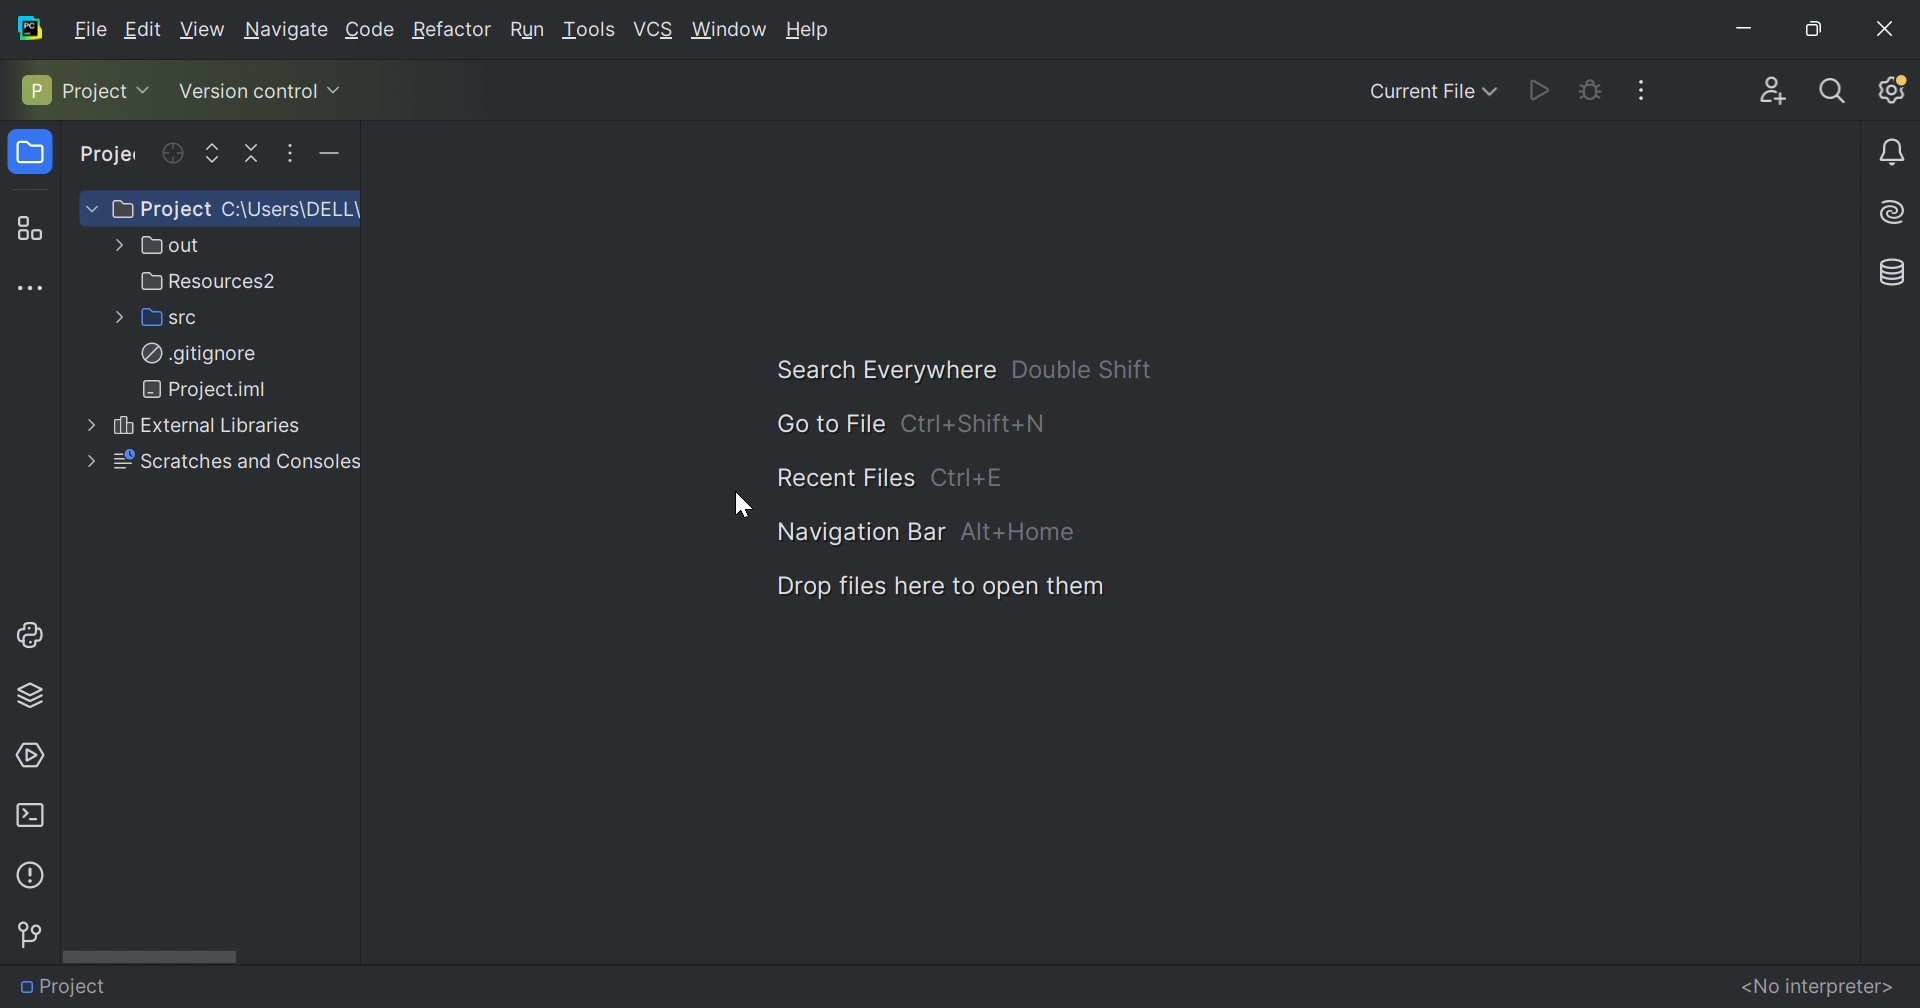 Image resolution: width=1920 pixels, height=1008 pixels. Describe the element at coordinates (233, 460) in the screenshot. I see `Scratches and Consoles` at that location.